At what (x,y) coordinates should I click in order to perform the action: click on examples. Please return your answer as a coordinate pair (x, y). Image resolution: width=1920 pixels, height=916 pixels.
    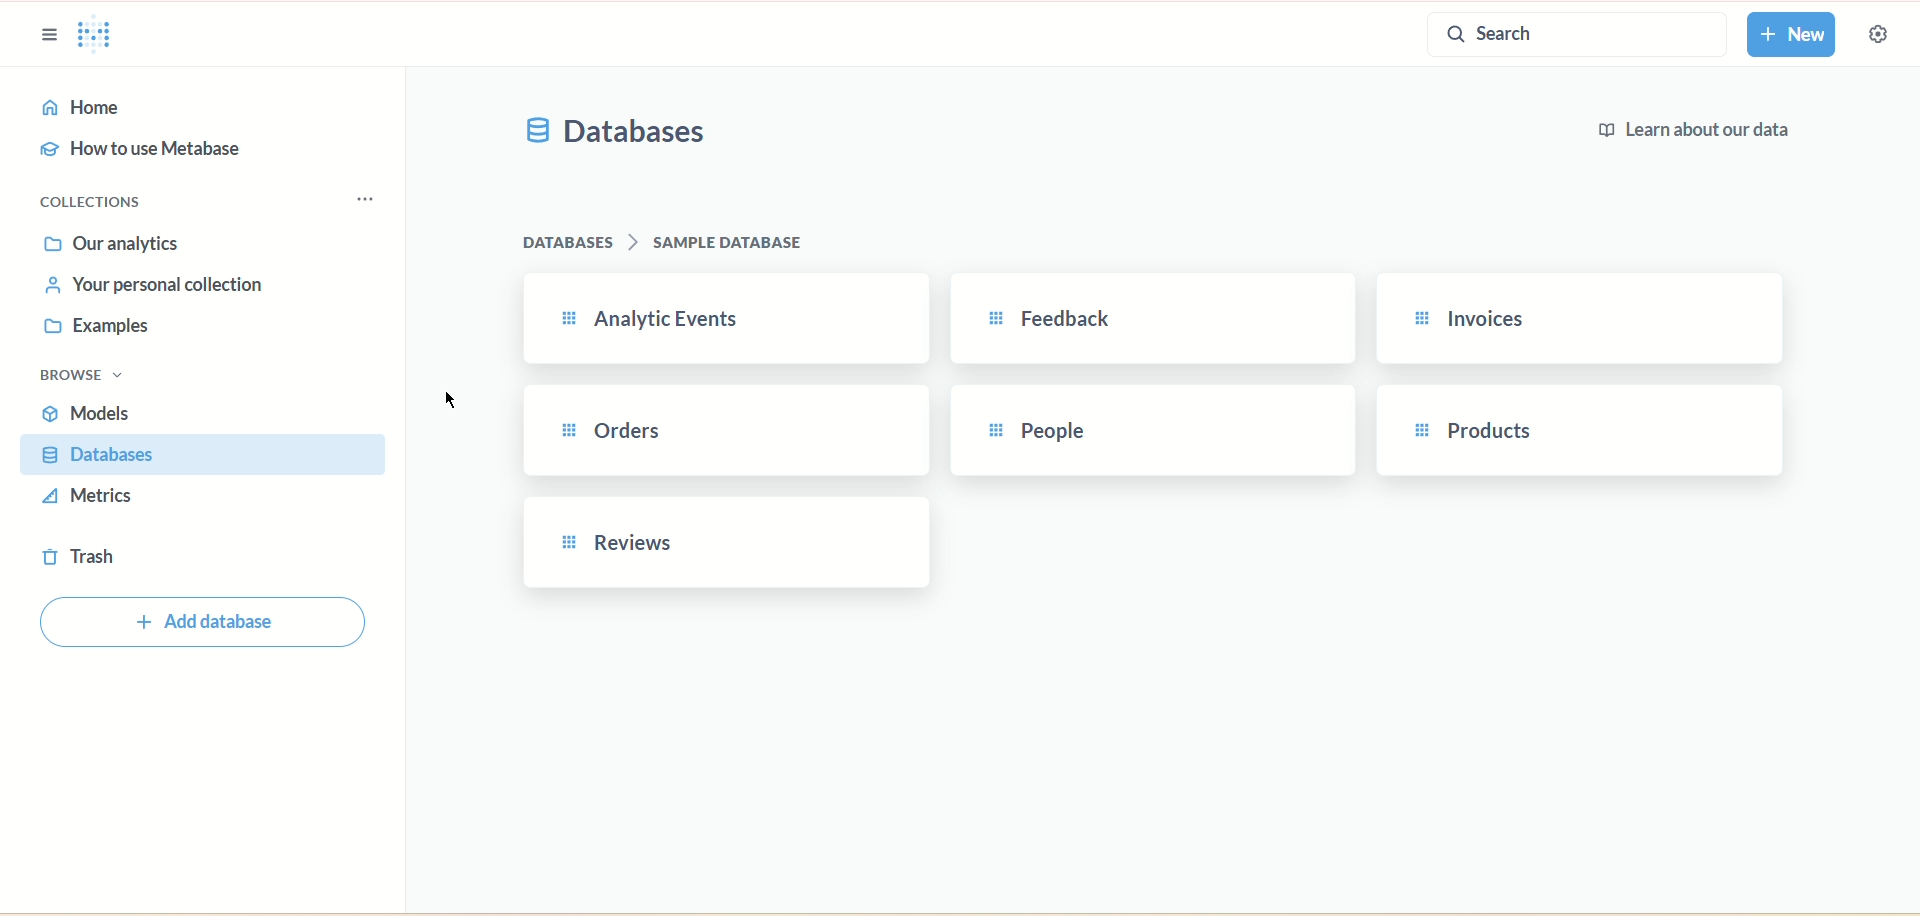
    Looking at the image, I should click on (89, 328).